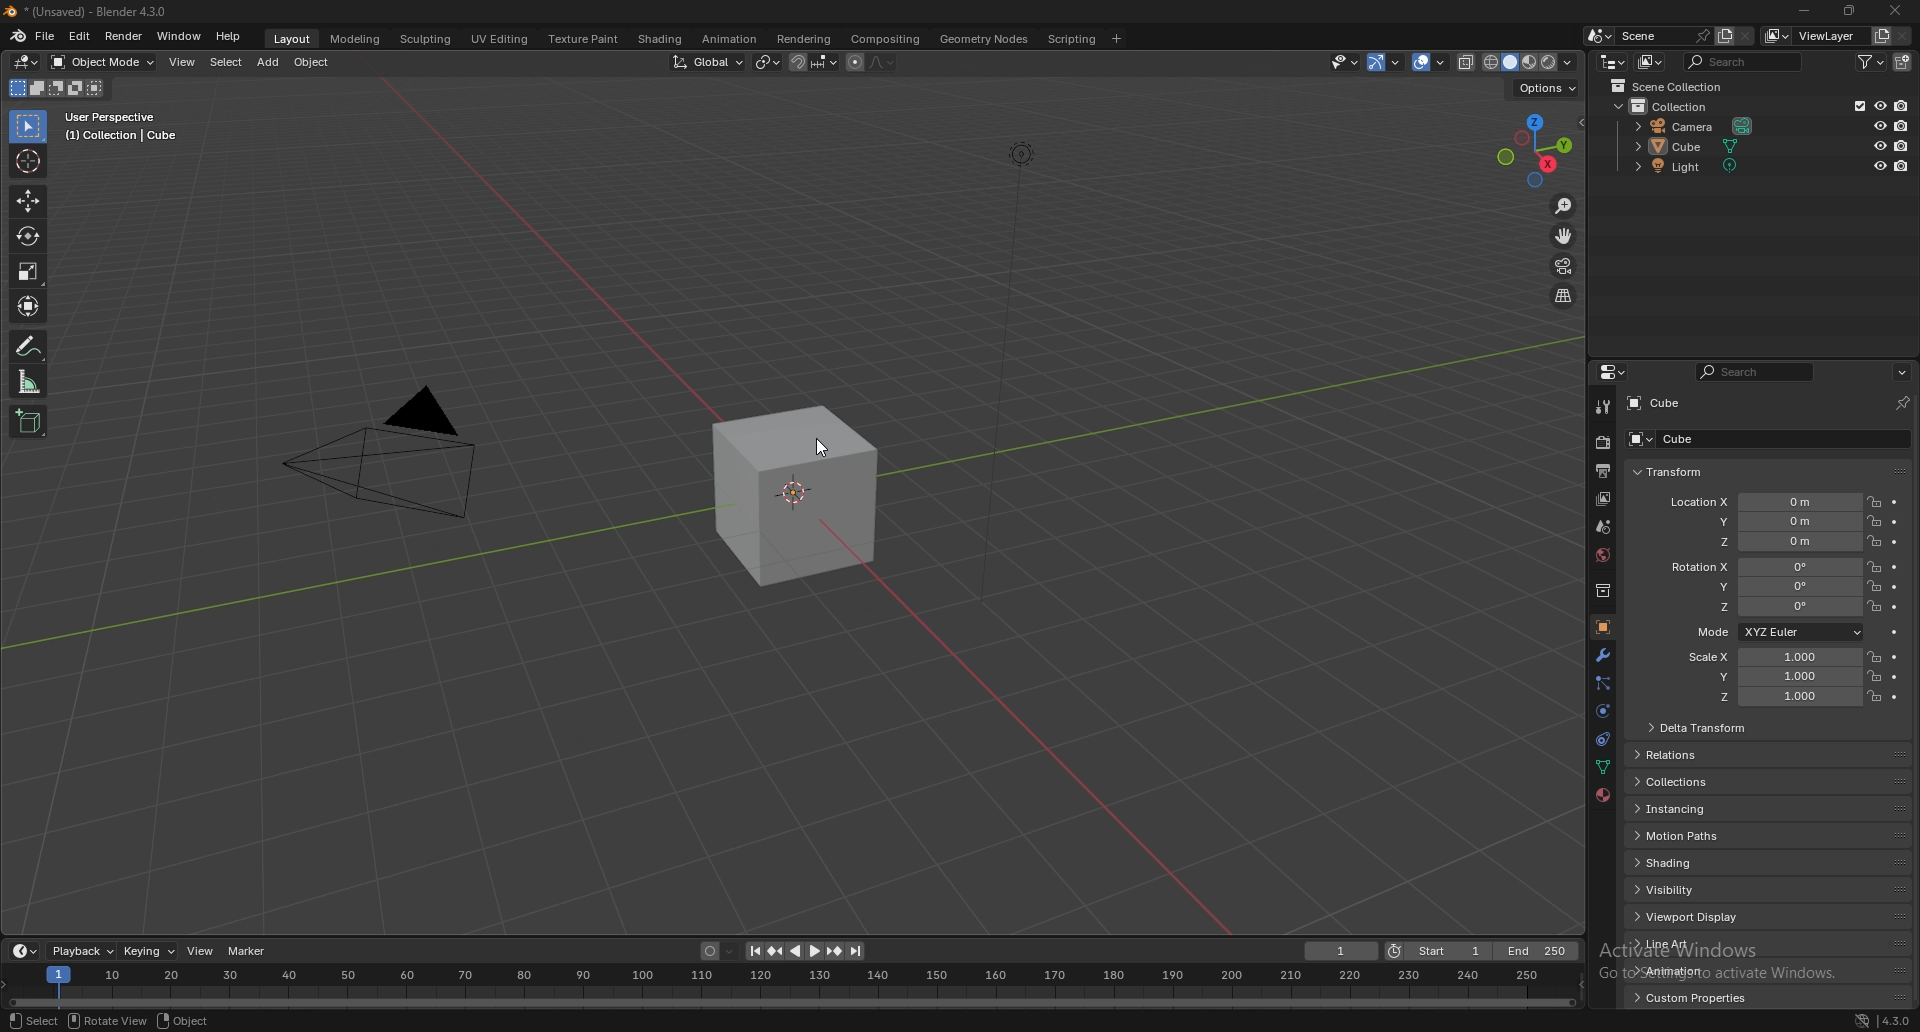  I want to click on auto keying, so click(718, 951).